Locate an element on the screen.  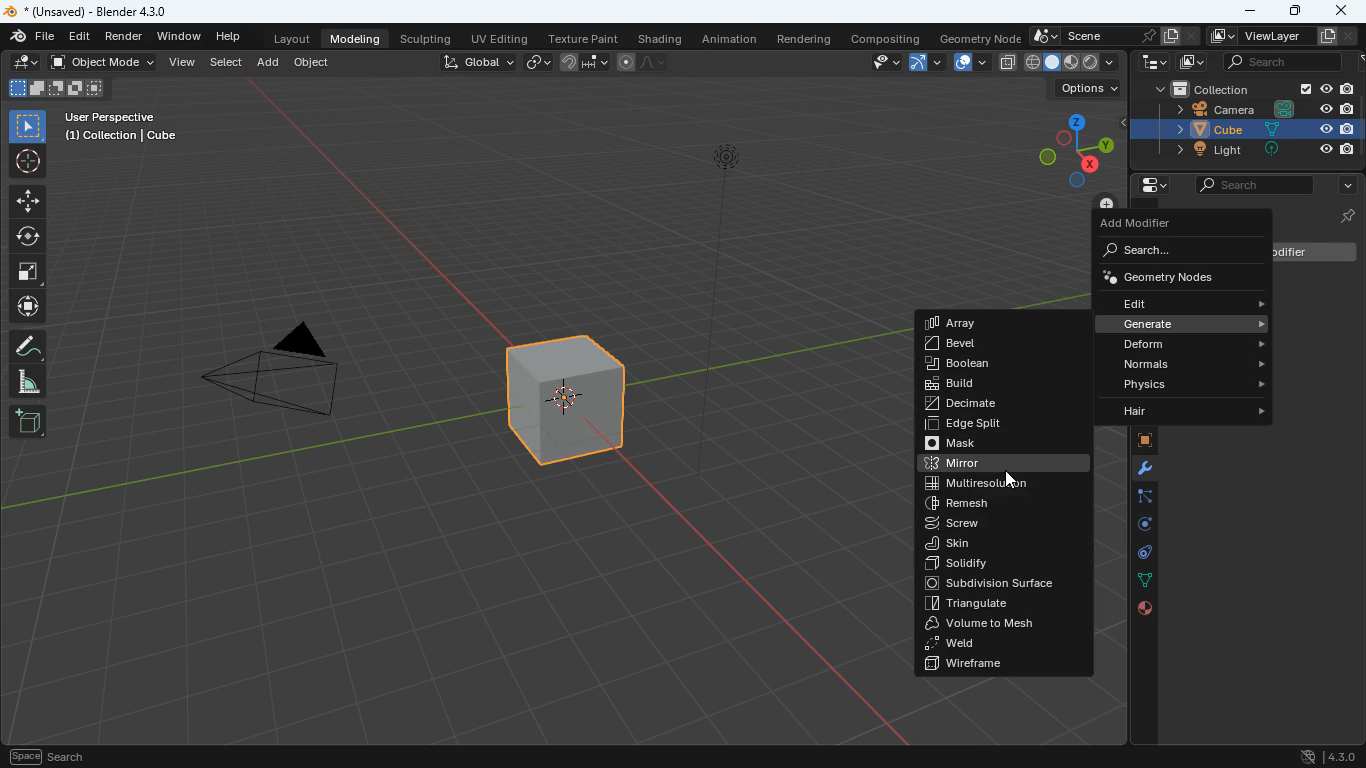
full screen is located at coordinates (28, 274).